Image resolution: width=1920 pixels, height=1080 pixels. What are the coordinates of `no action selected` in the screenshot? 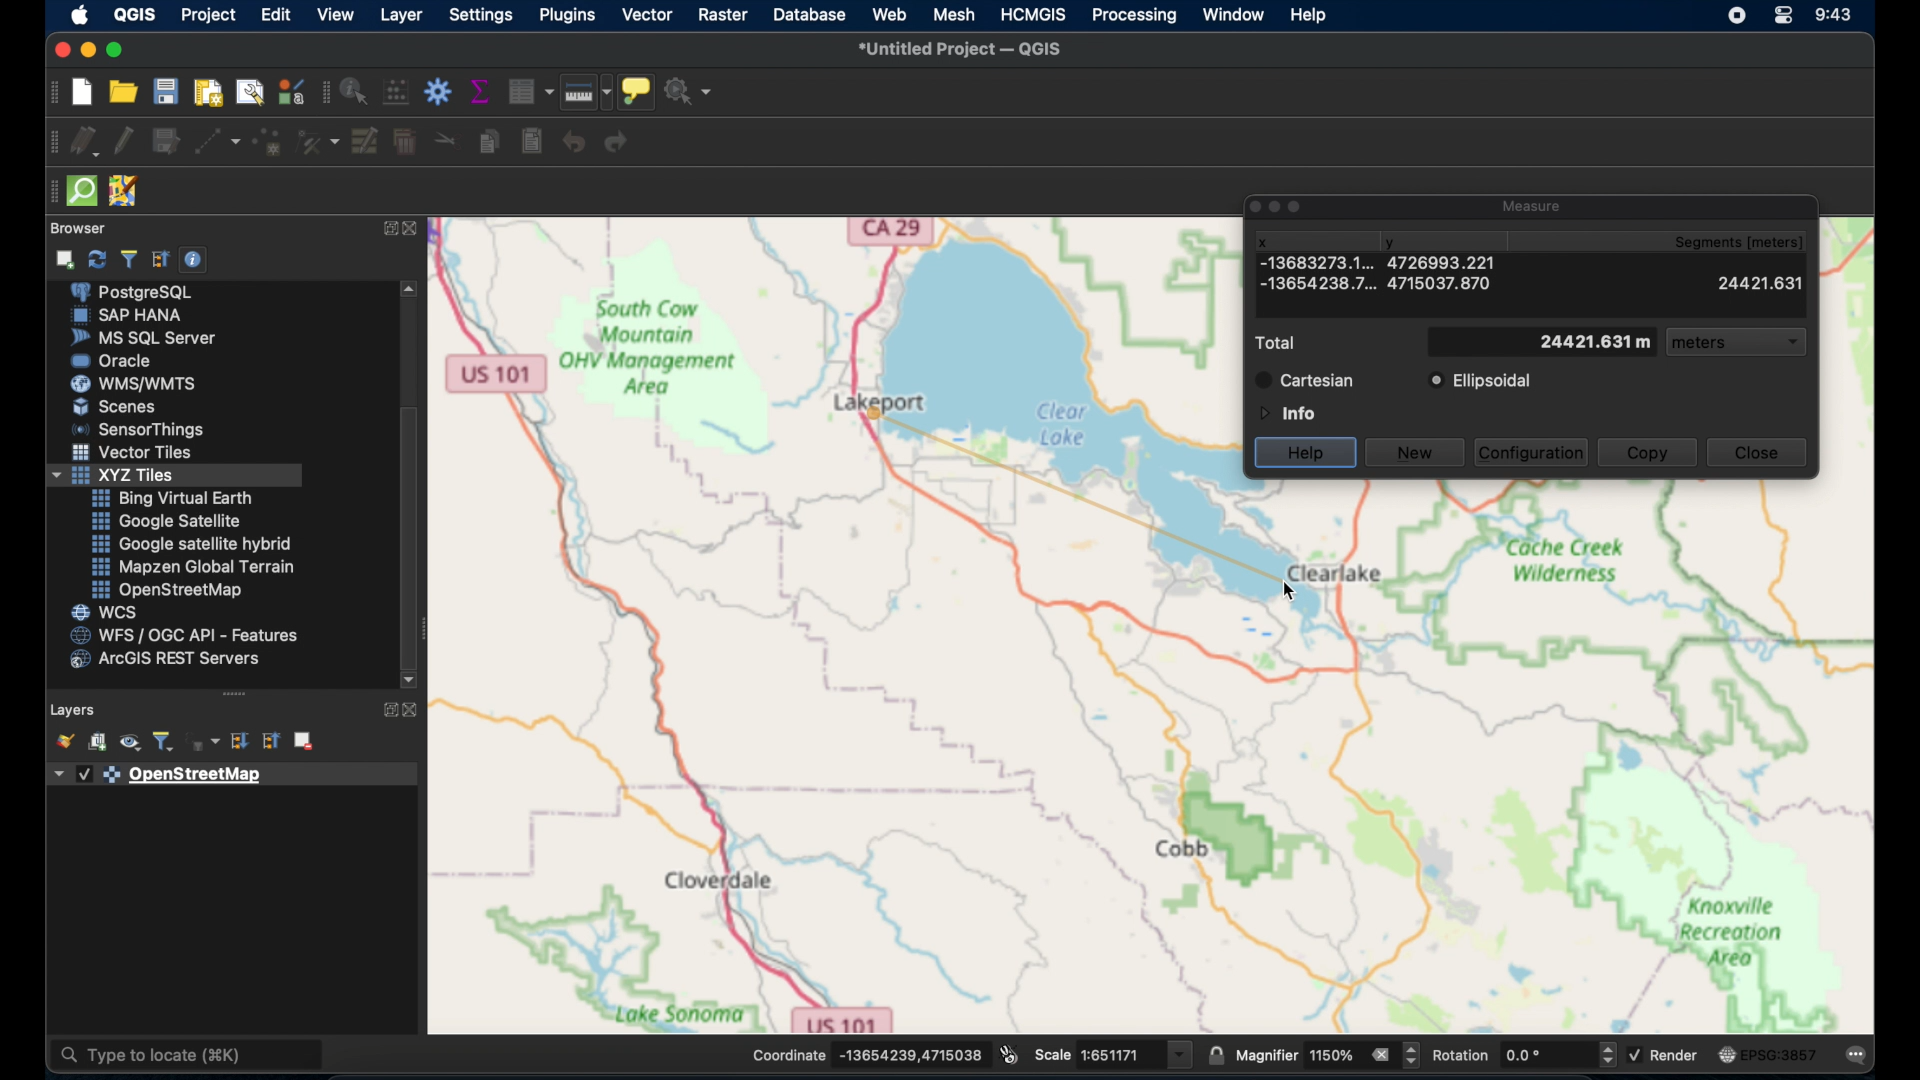 It's located at (691, 91).